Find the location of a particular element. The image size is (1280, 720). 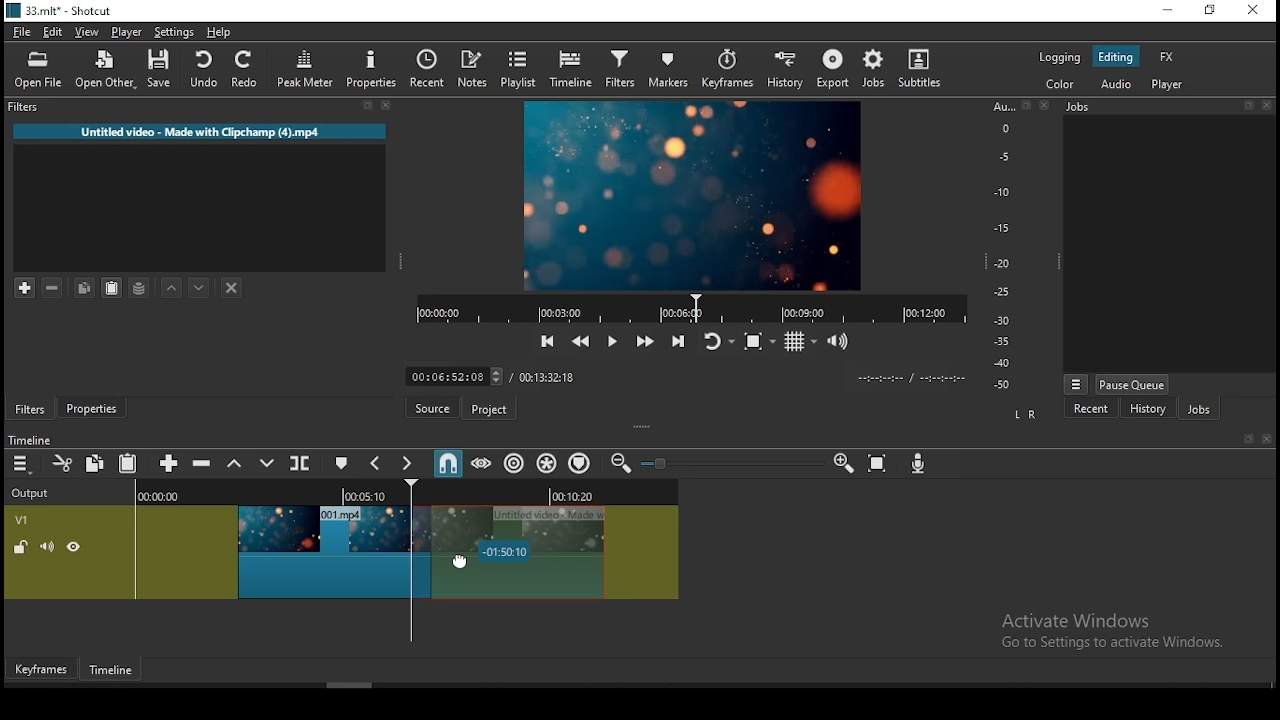

append is located at coordinates (171, 466).